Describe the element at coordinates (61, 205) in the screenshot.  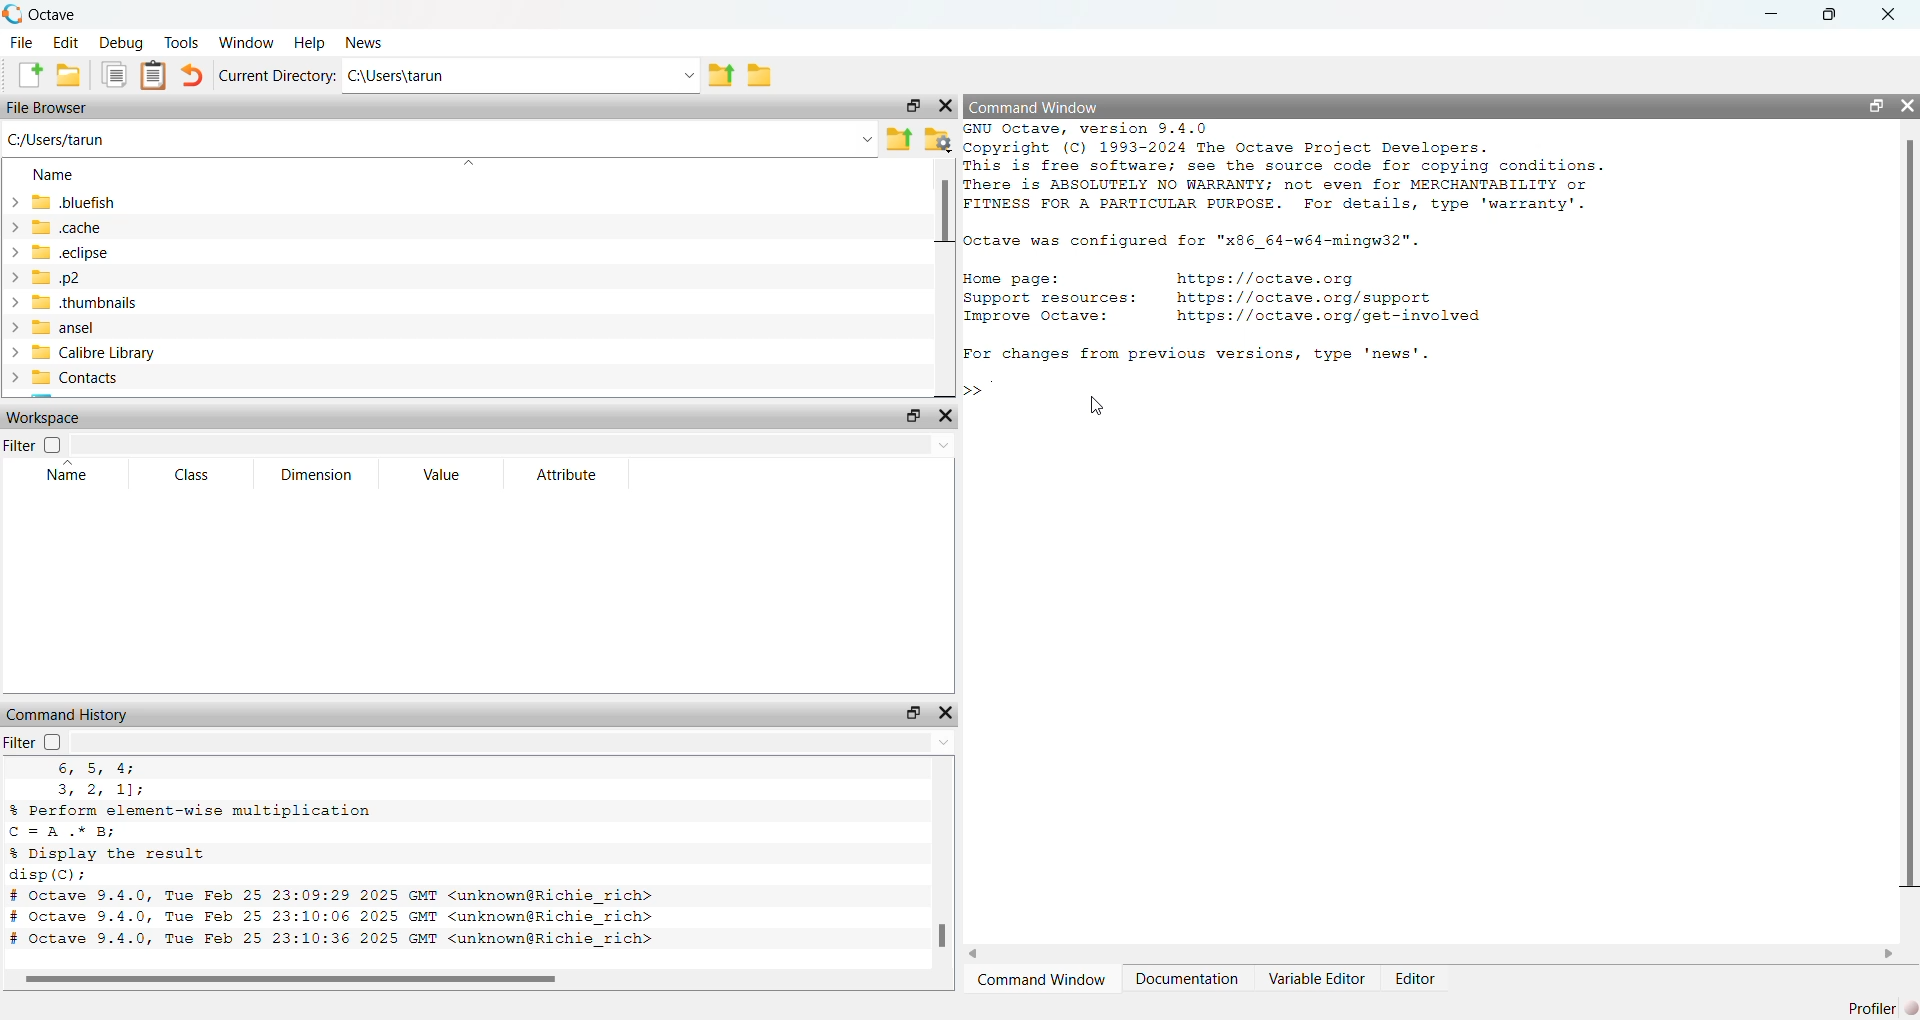
I see `.bluefish` at that location.